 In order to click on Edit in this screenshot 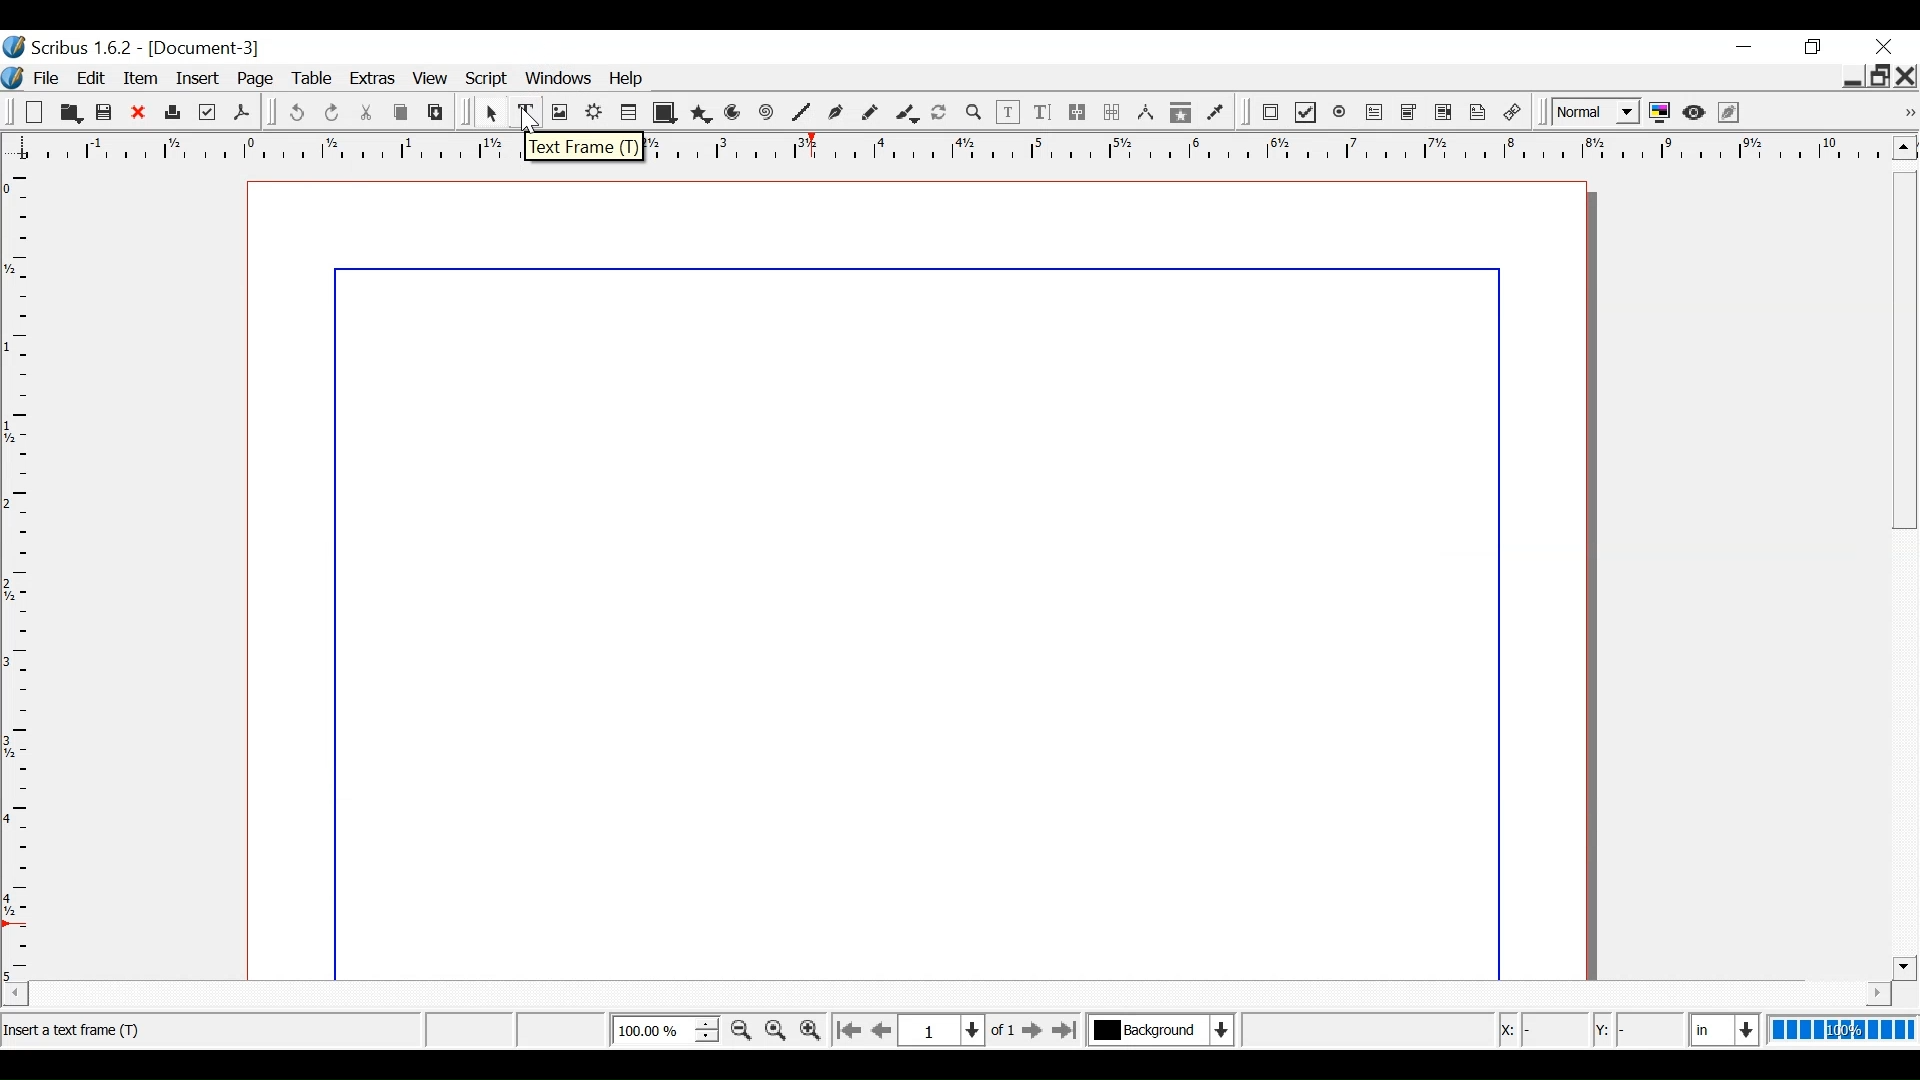, I will do `click(93, 78)`.